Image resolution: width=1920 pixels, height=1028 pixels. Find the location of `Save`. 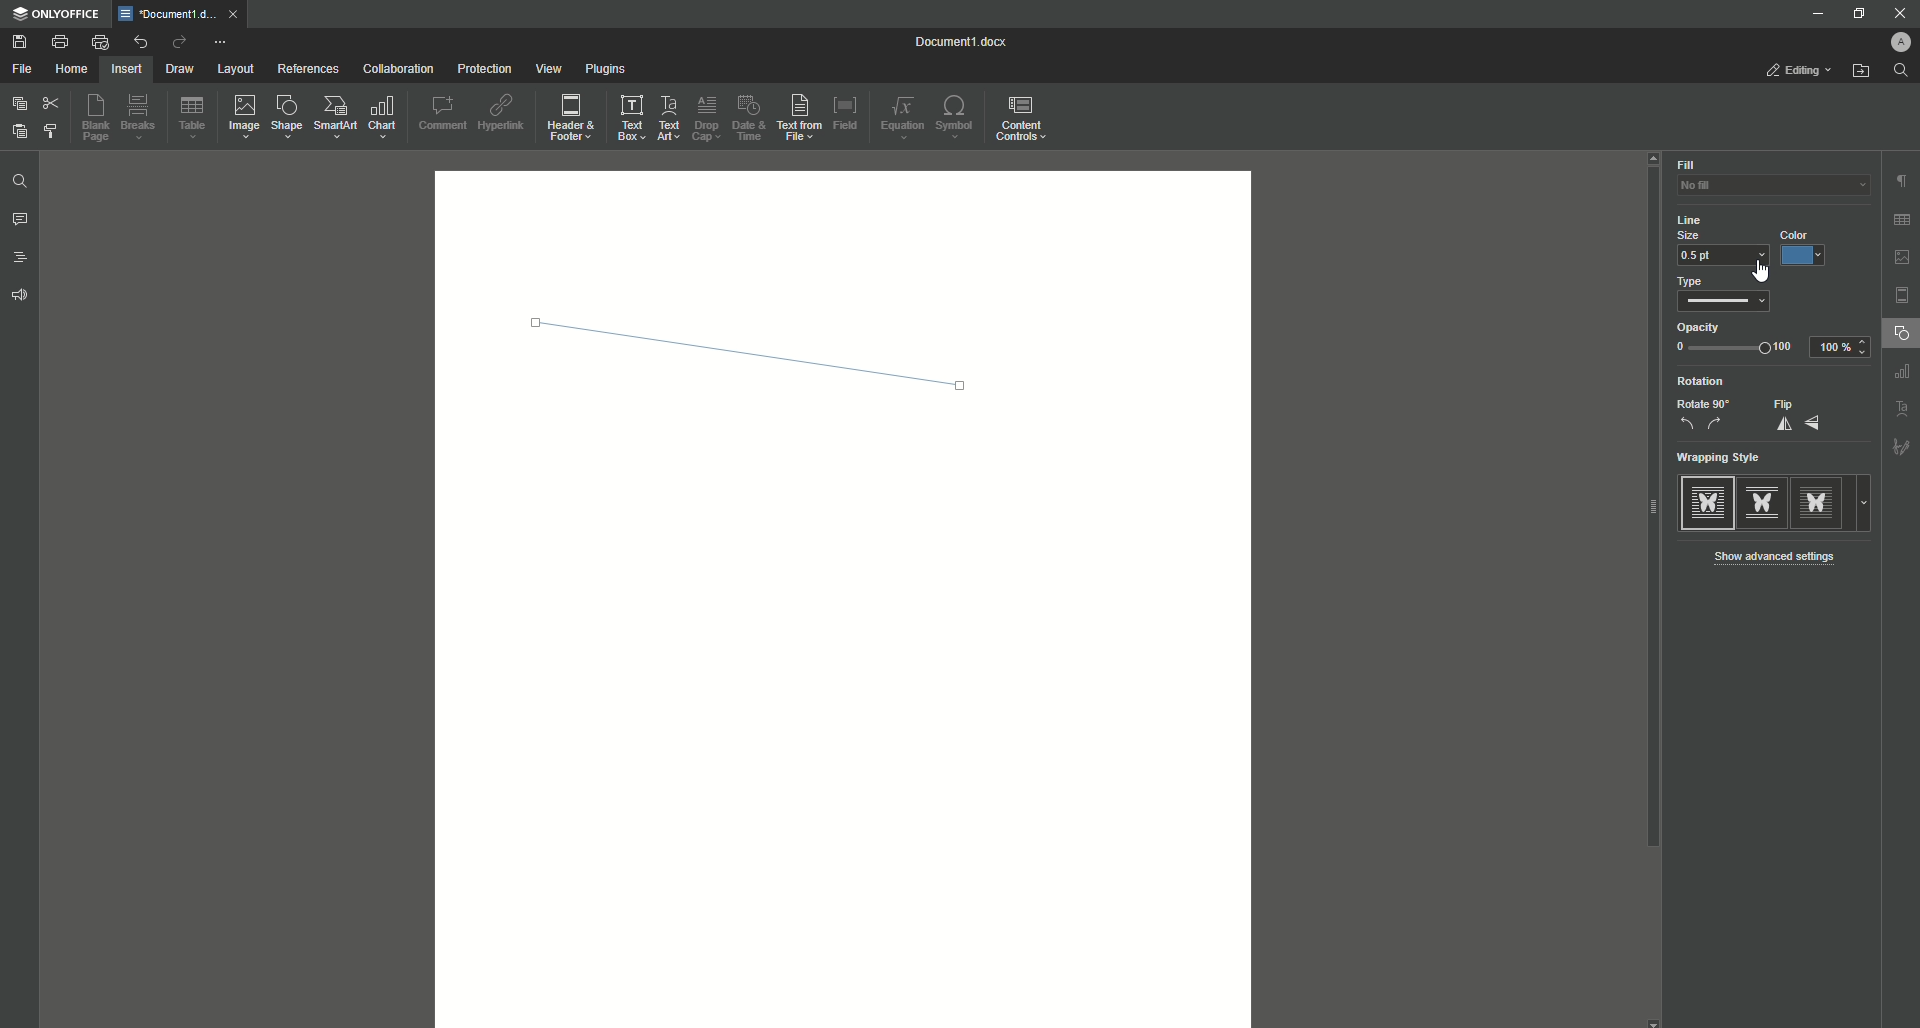

Save is located at coordinates (20, 42).